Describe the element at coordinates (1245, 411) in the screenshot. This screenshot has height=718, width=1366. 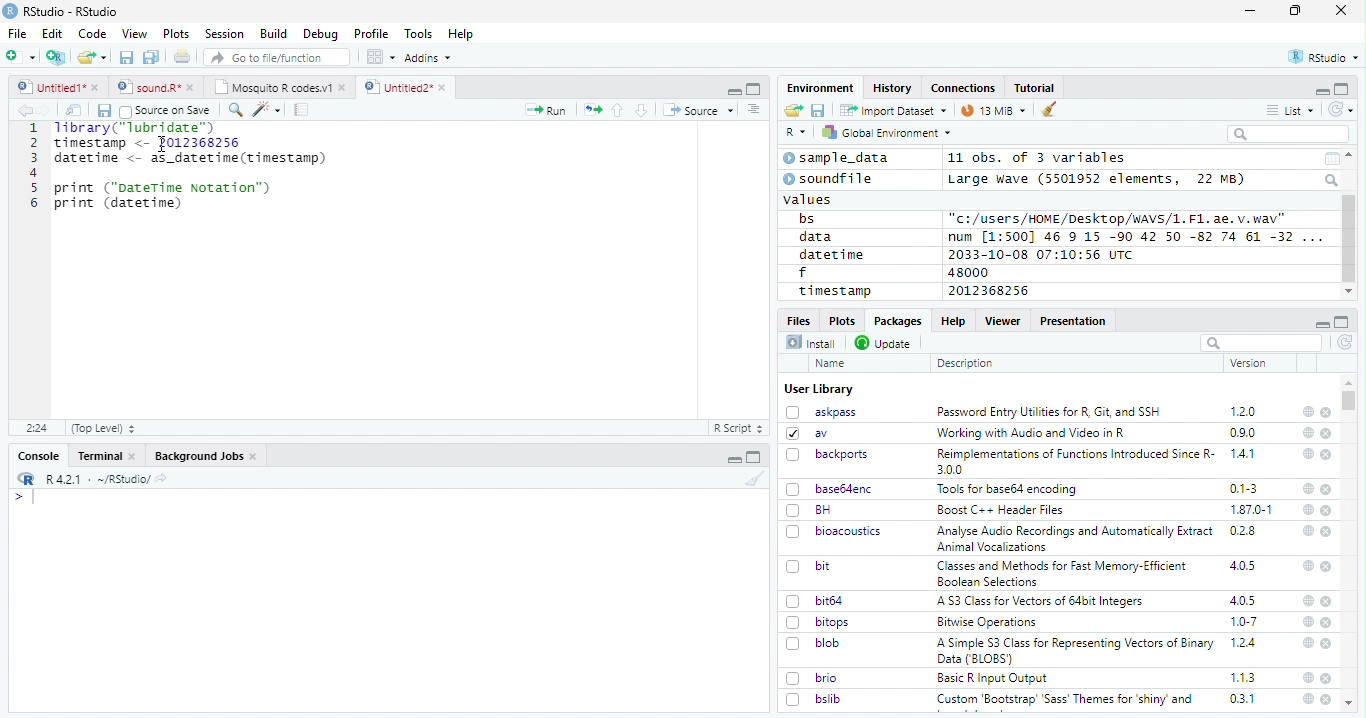
I see `1.2.0` at that location.